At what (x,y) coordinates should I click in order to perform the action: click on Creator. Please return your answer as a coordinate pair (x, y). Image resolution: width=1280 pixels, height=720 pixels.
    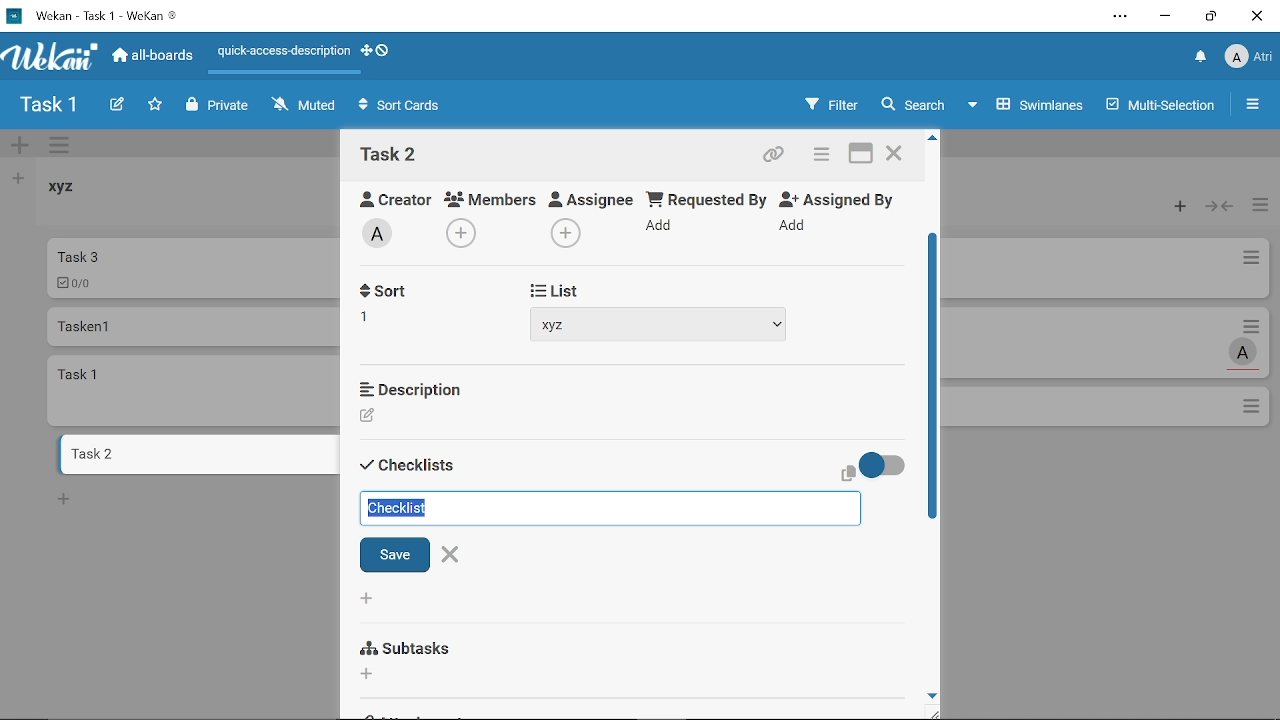
    Looking at the image, I should click on (368, 416).